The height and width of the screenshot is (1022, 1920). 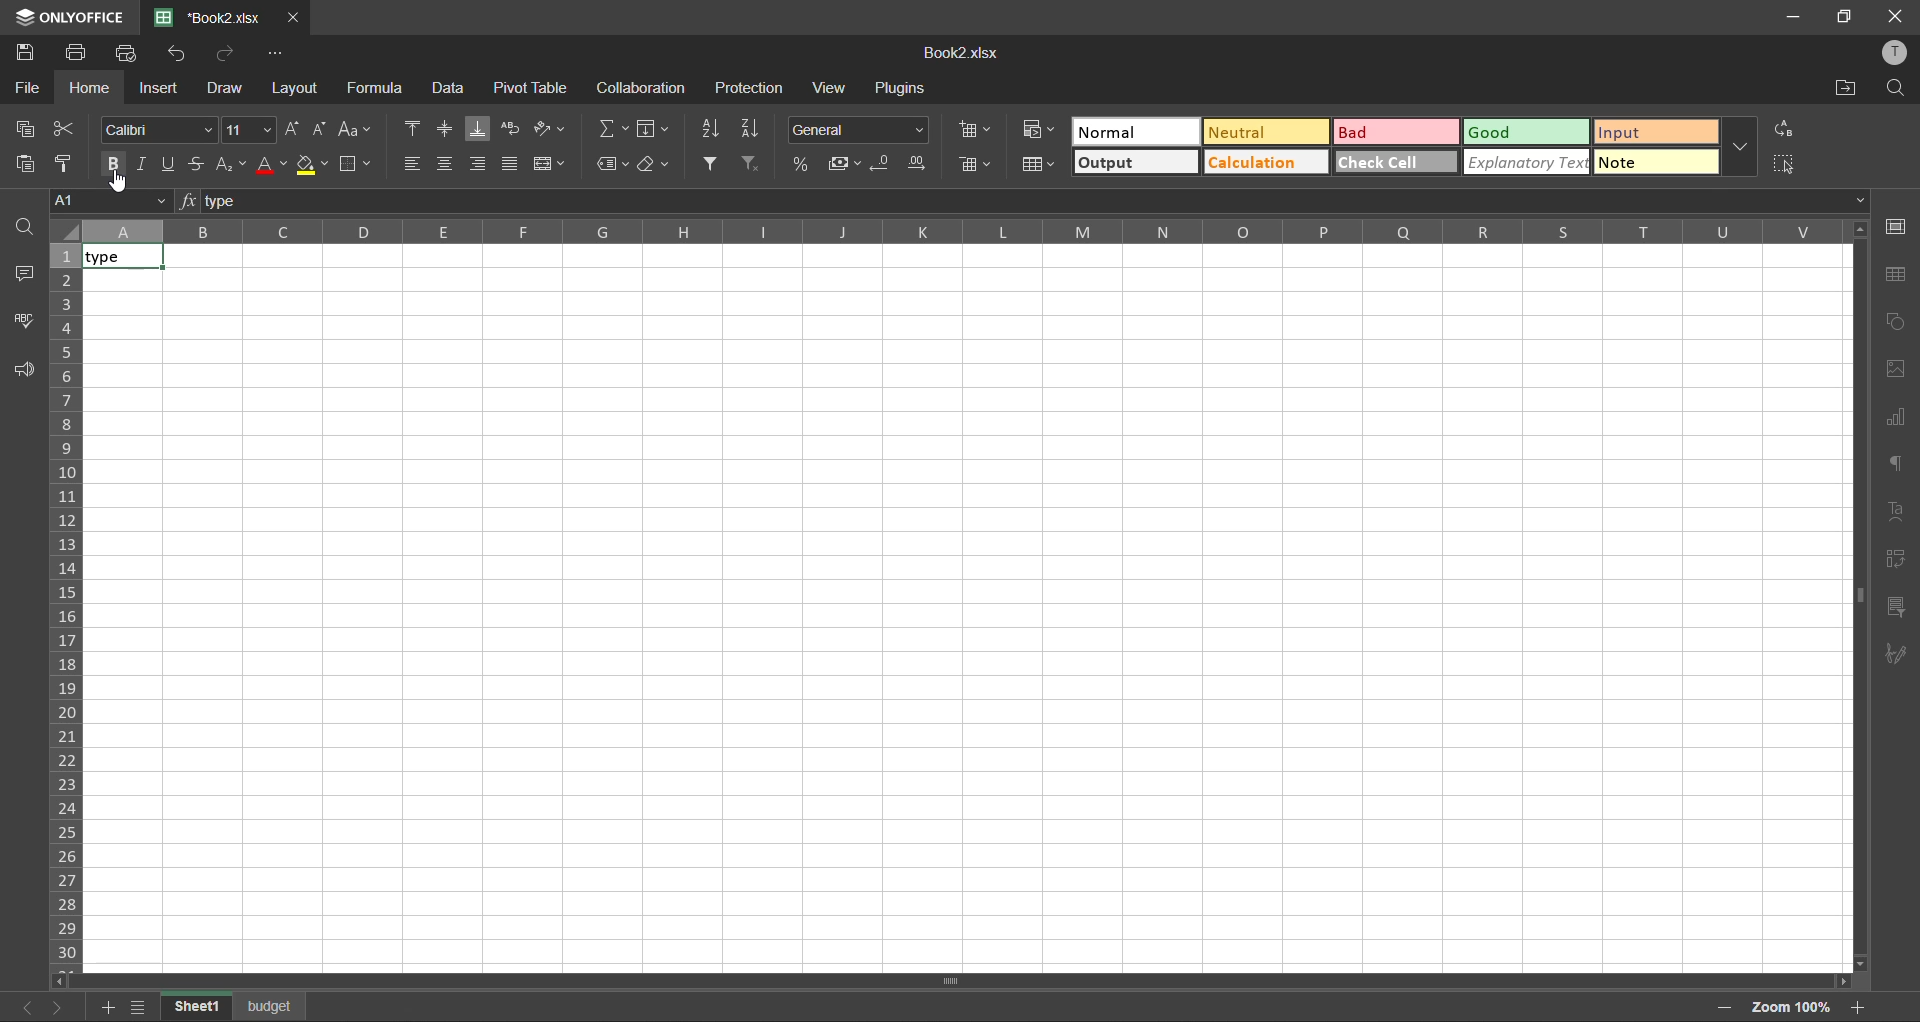 I want to click on sort descending, so click(x=752, y=128).